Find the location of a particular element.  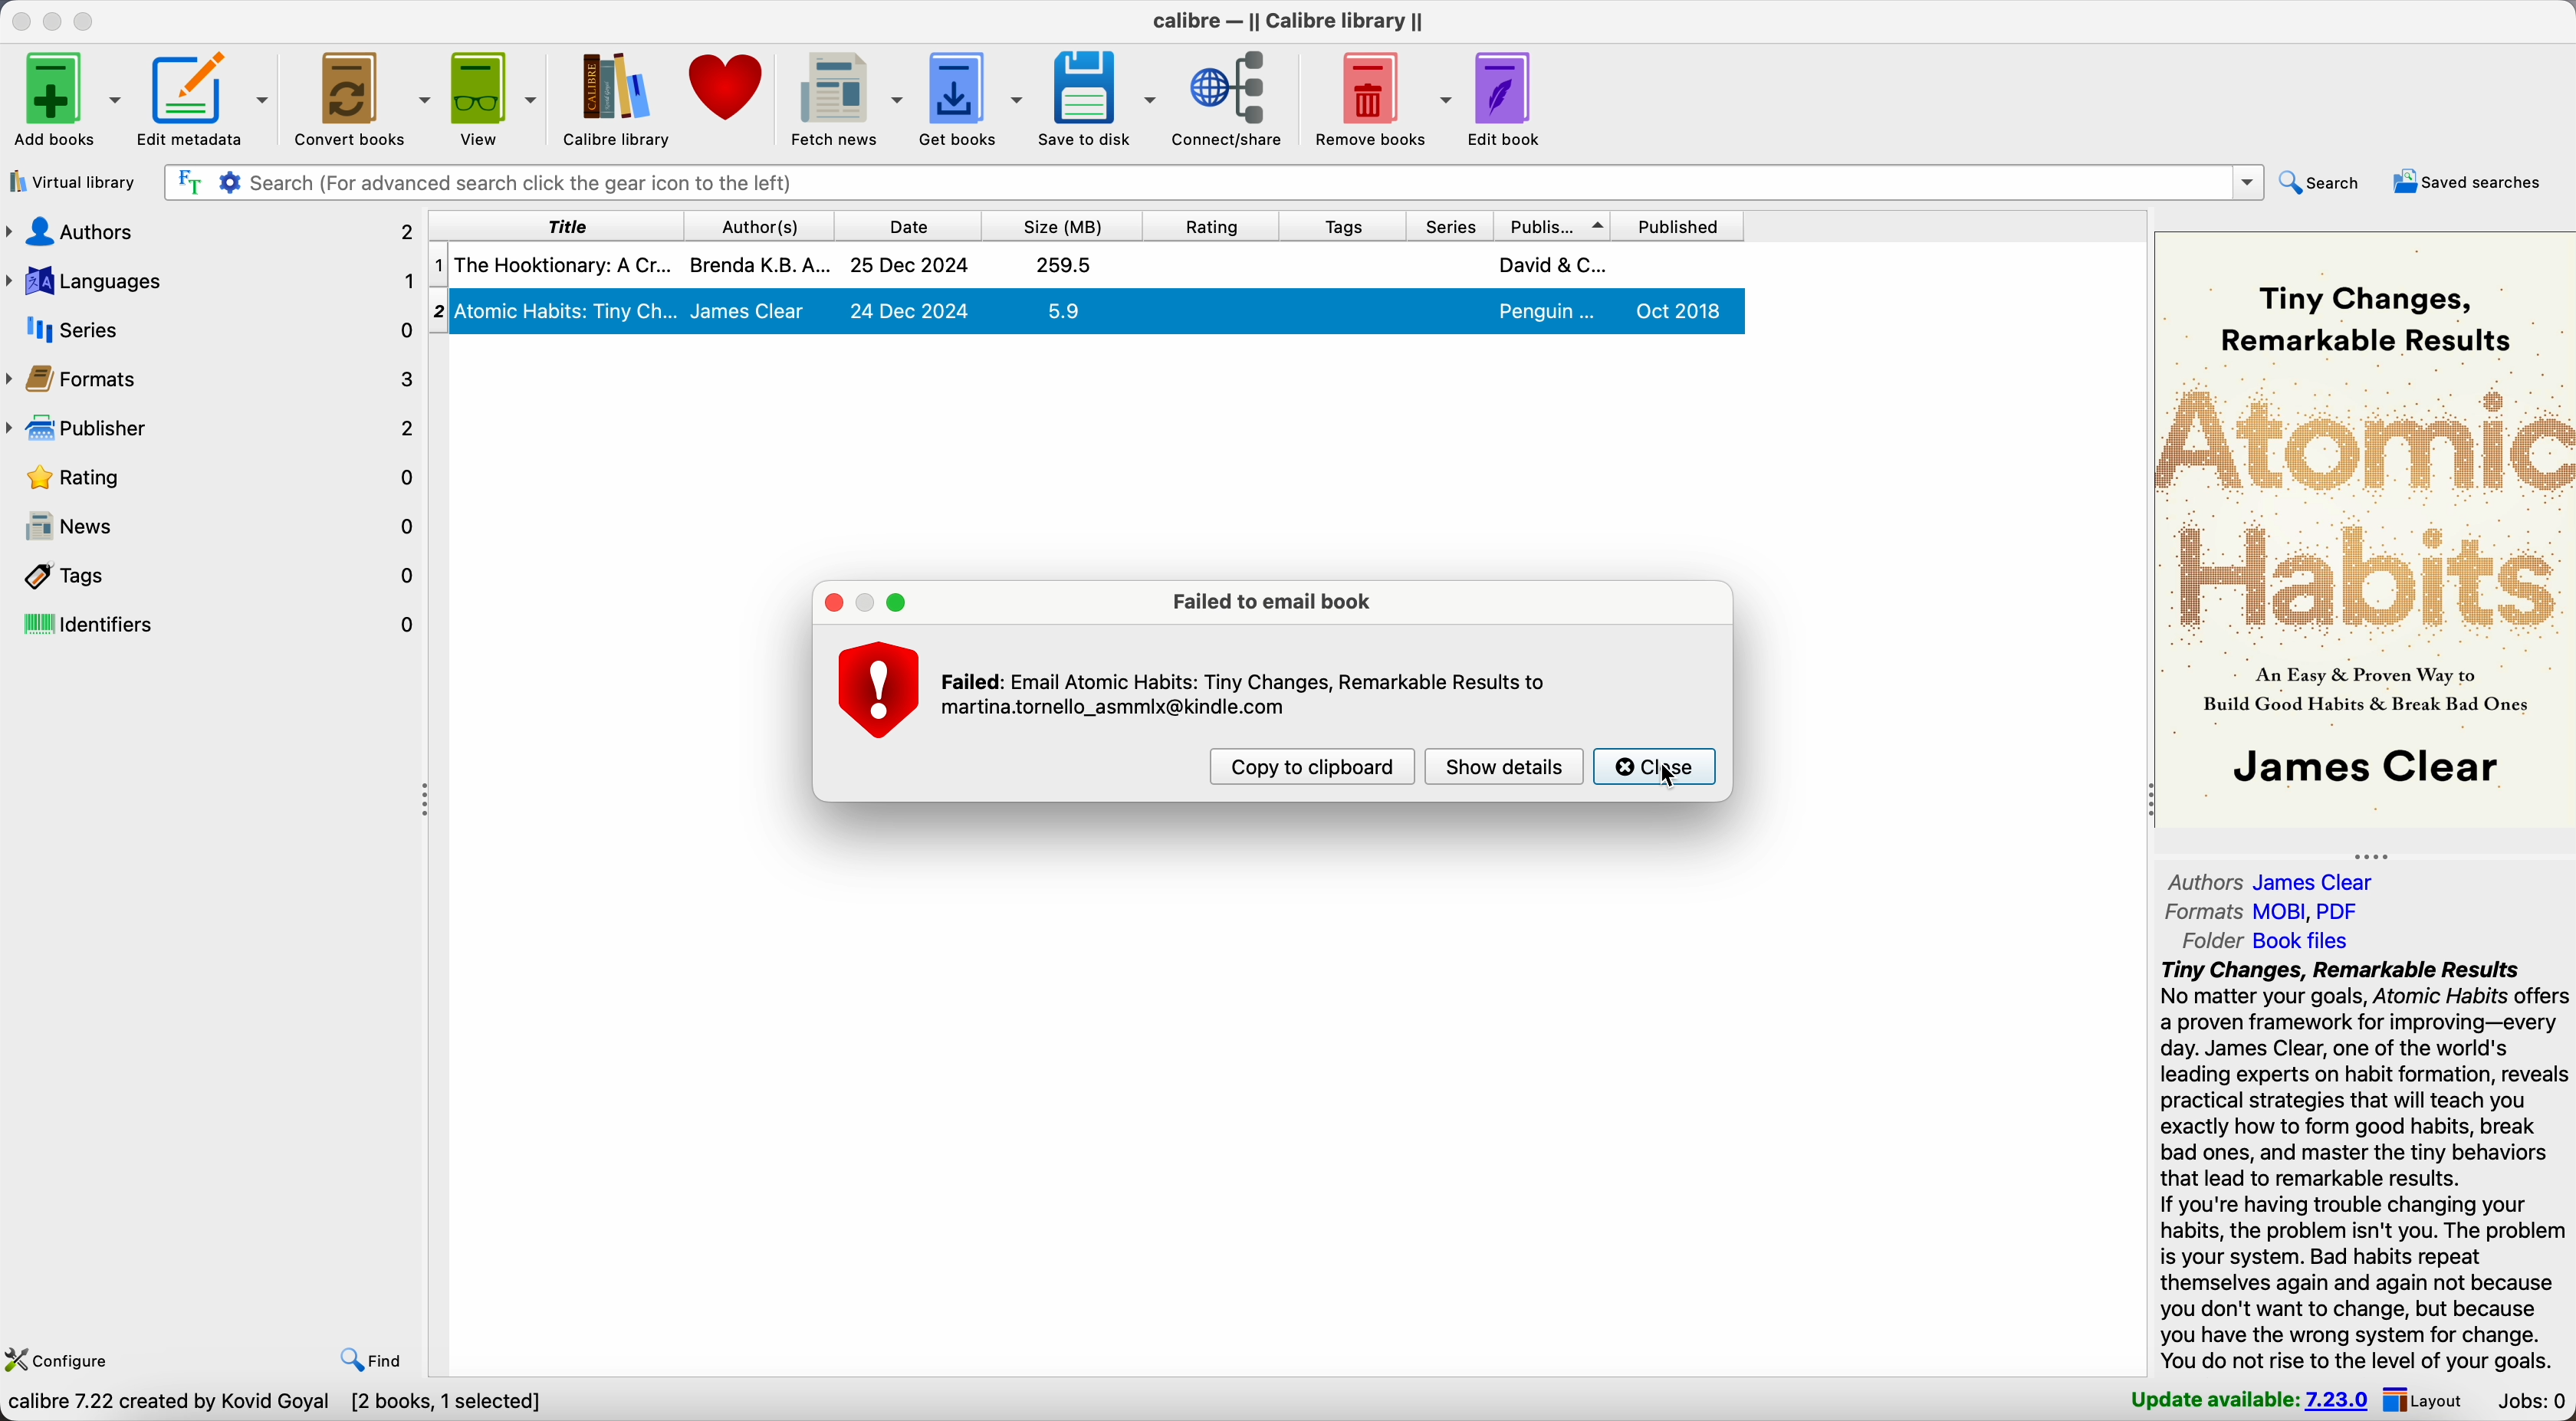

failed to email book is located at coordinates (1279, 602).